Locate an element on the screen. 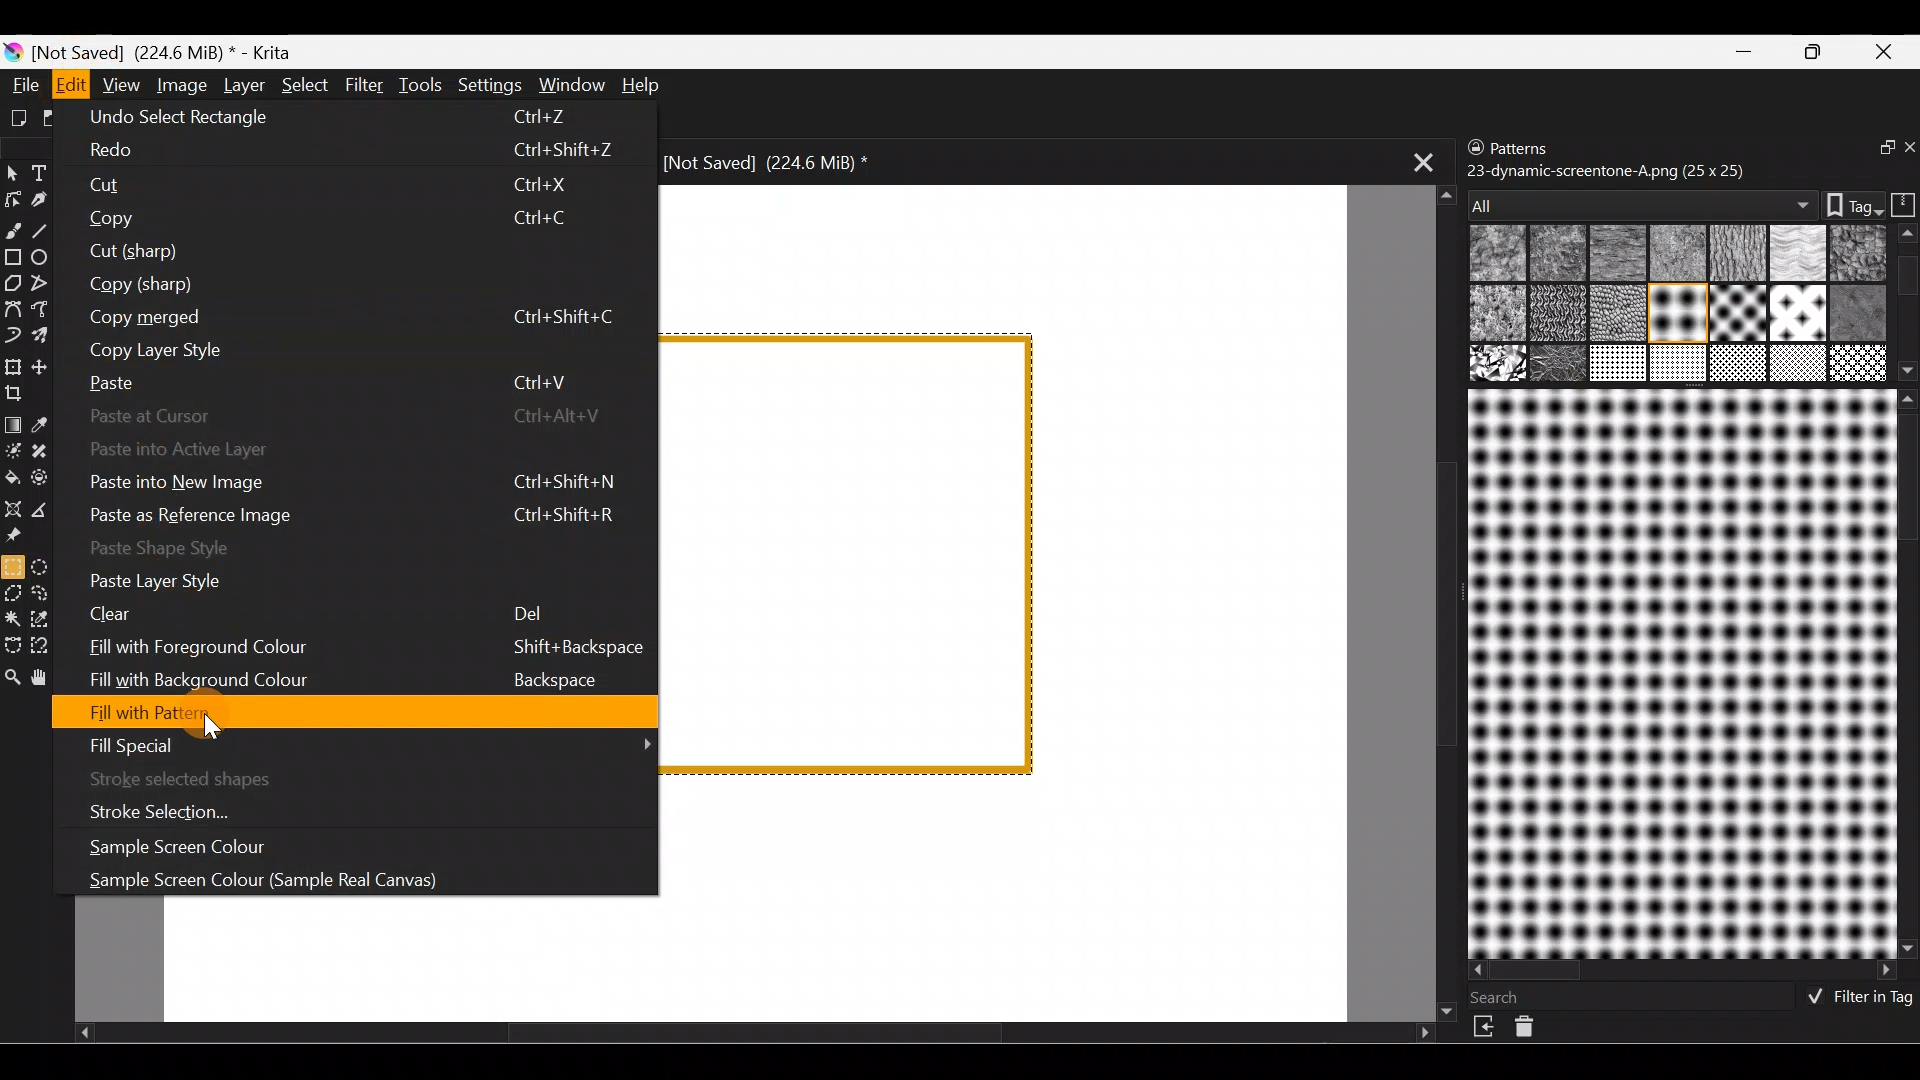 The height and width of the screenshot is (1080, 1920). Patterns is located at coordinates (1535, 144).